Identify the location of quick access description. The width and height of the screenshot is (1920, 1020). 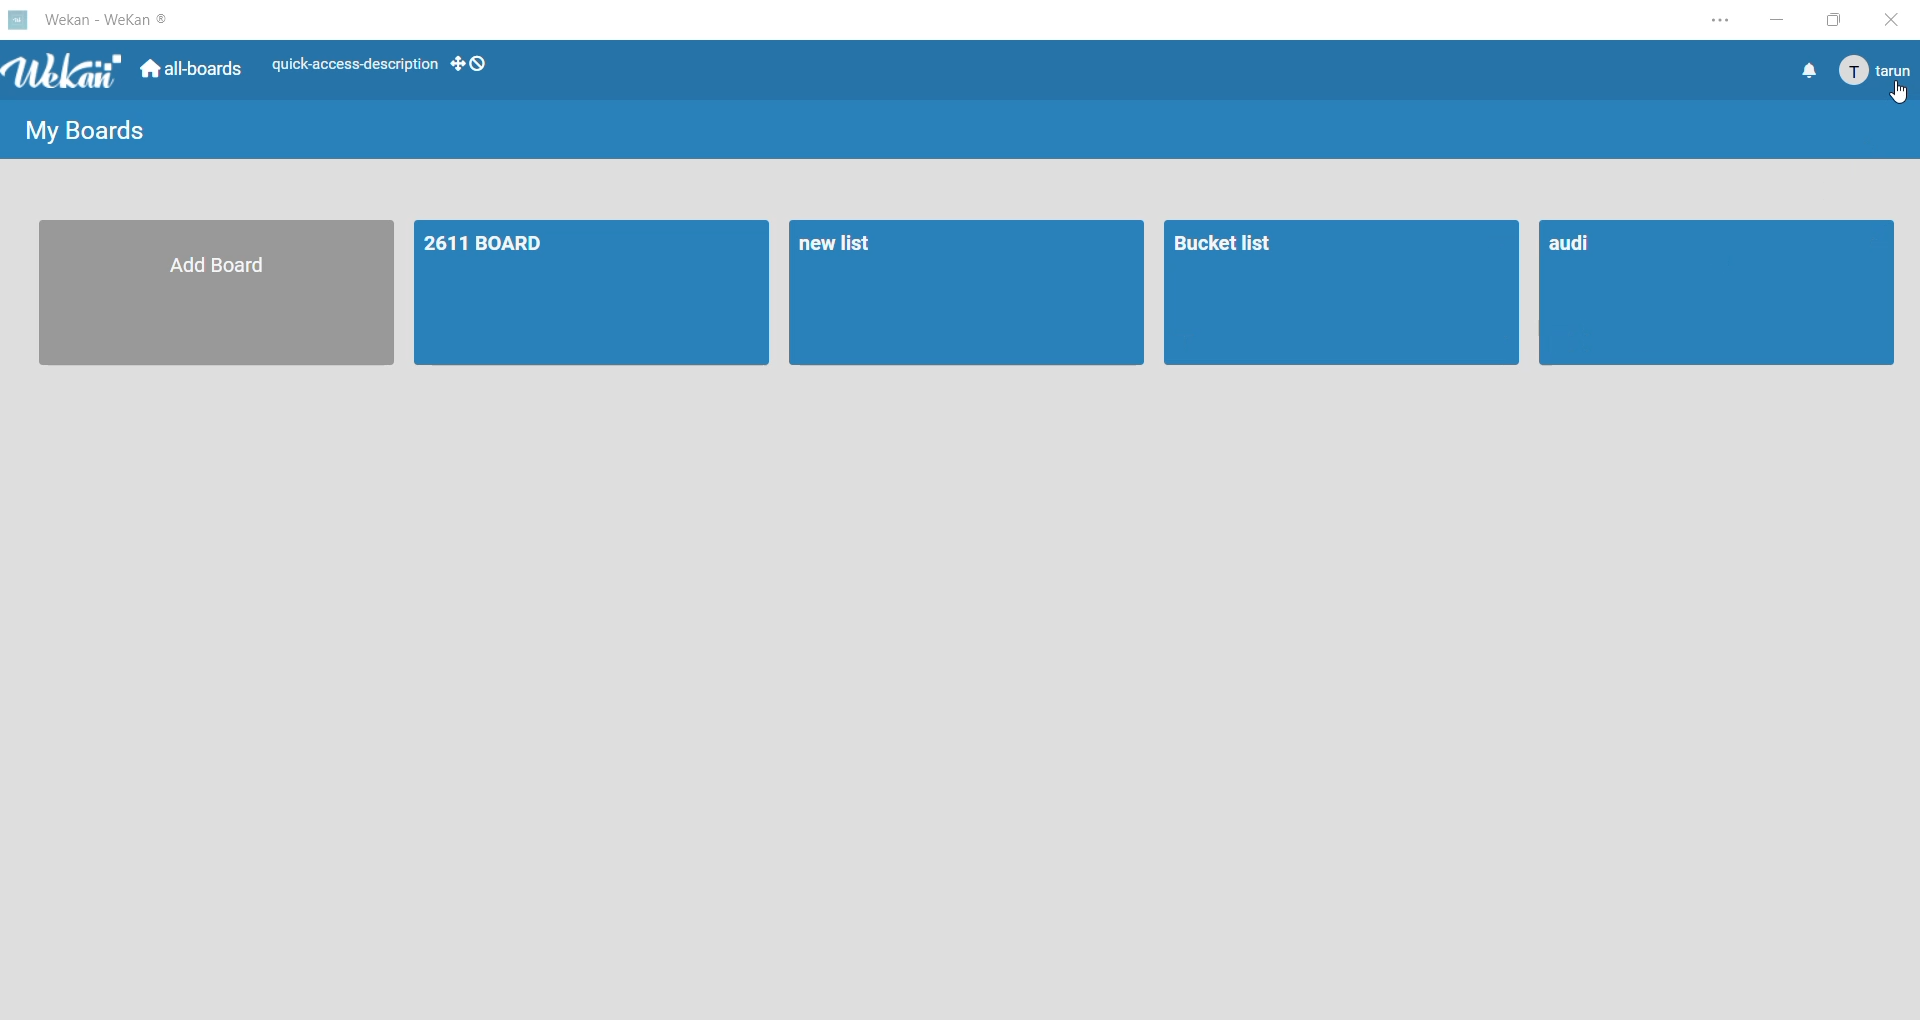
(348, 65).